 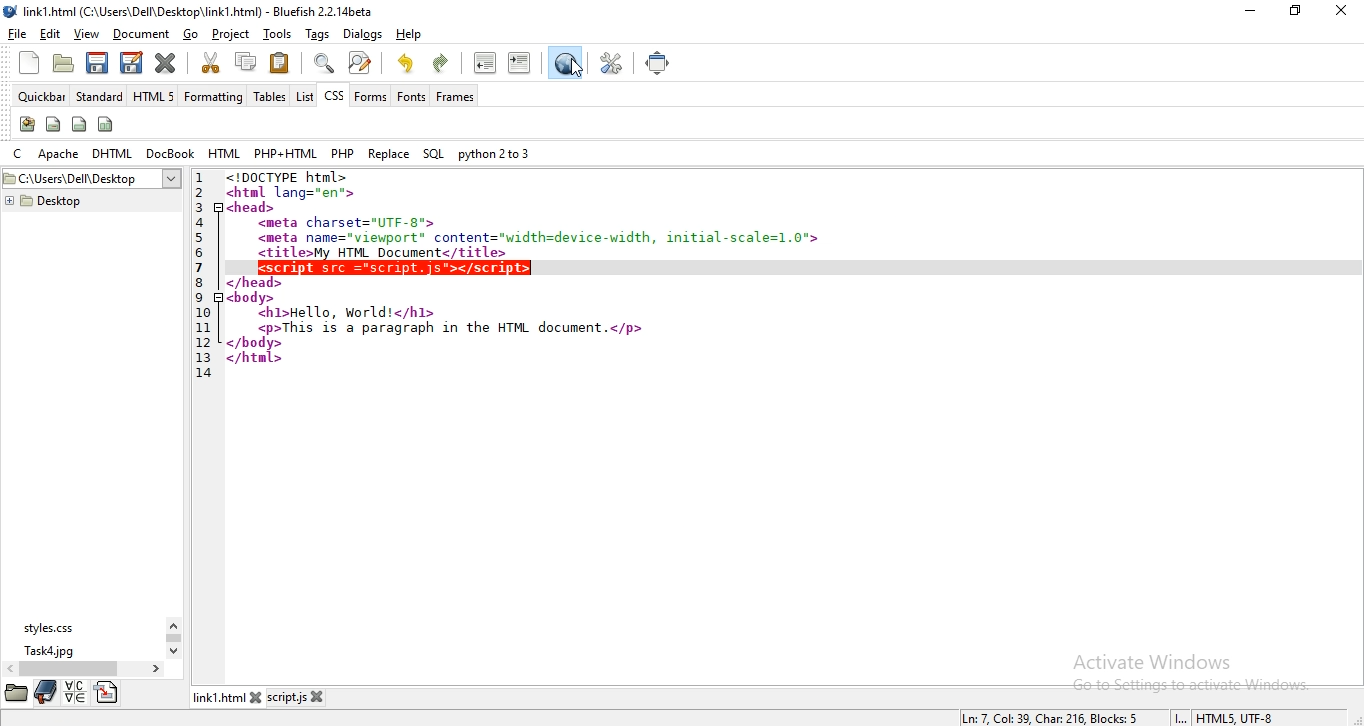 What do you see at coordinates (199, 298) in the screenshot?
I see `9` at bounding box center [199, 298].